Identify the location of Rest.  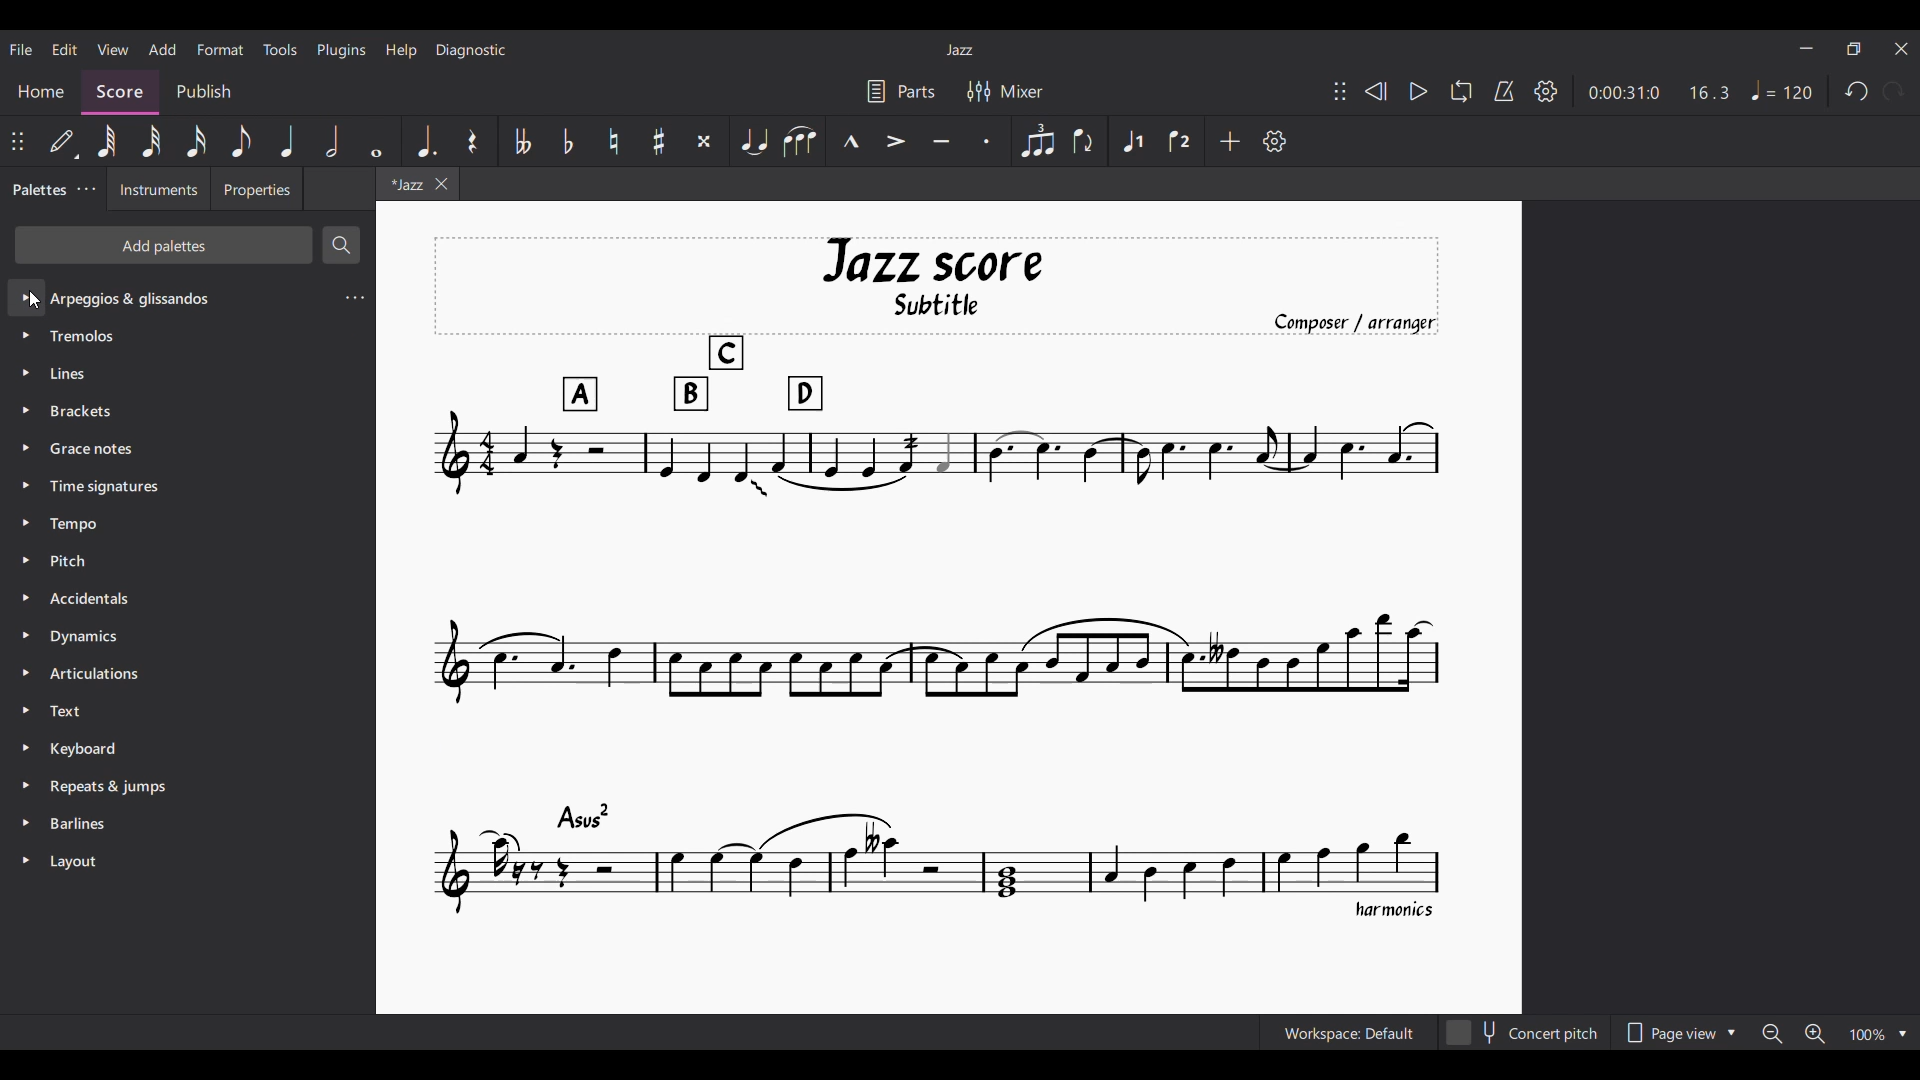
(472, 142).